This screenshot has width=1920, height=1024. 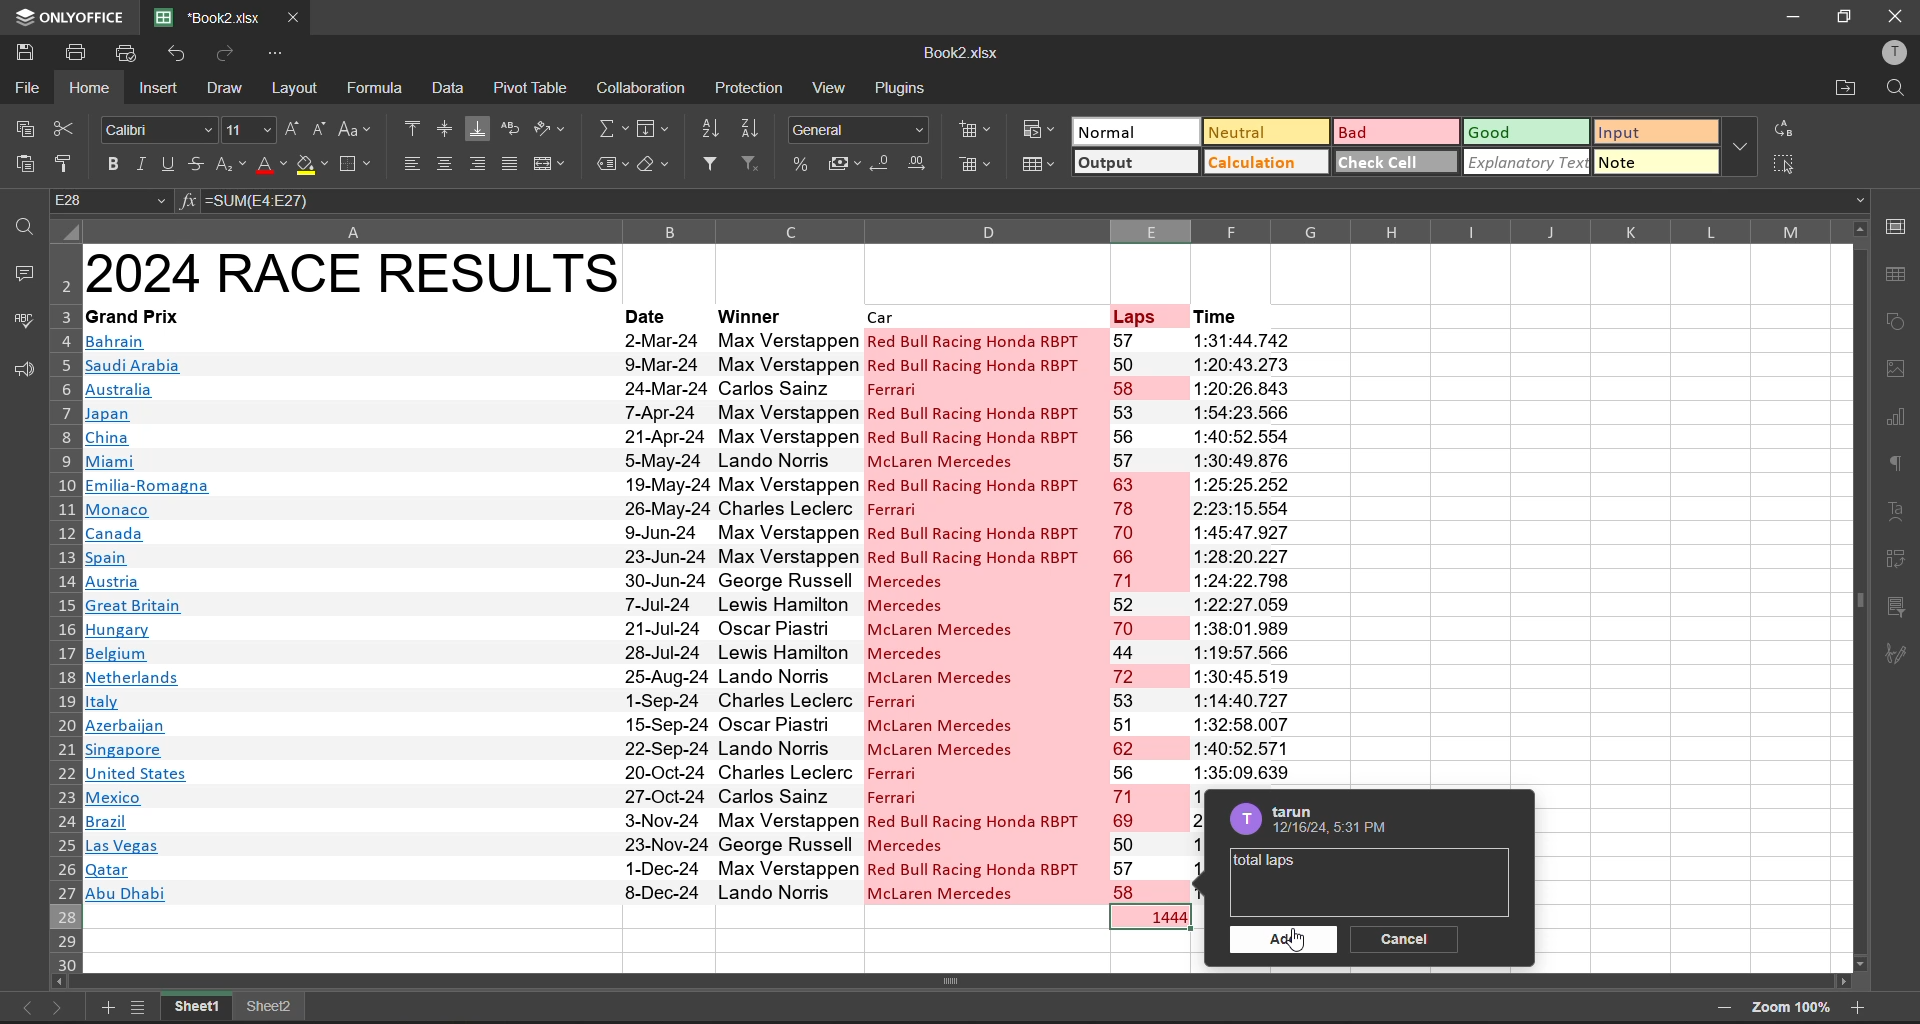 What do you see at coordinates (172, 54) in the screenshot?
I see `undo` at bounding box center [172, 54].